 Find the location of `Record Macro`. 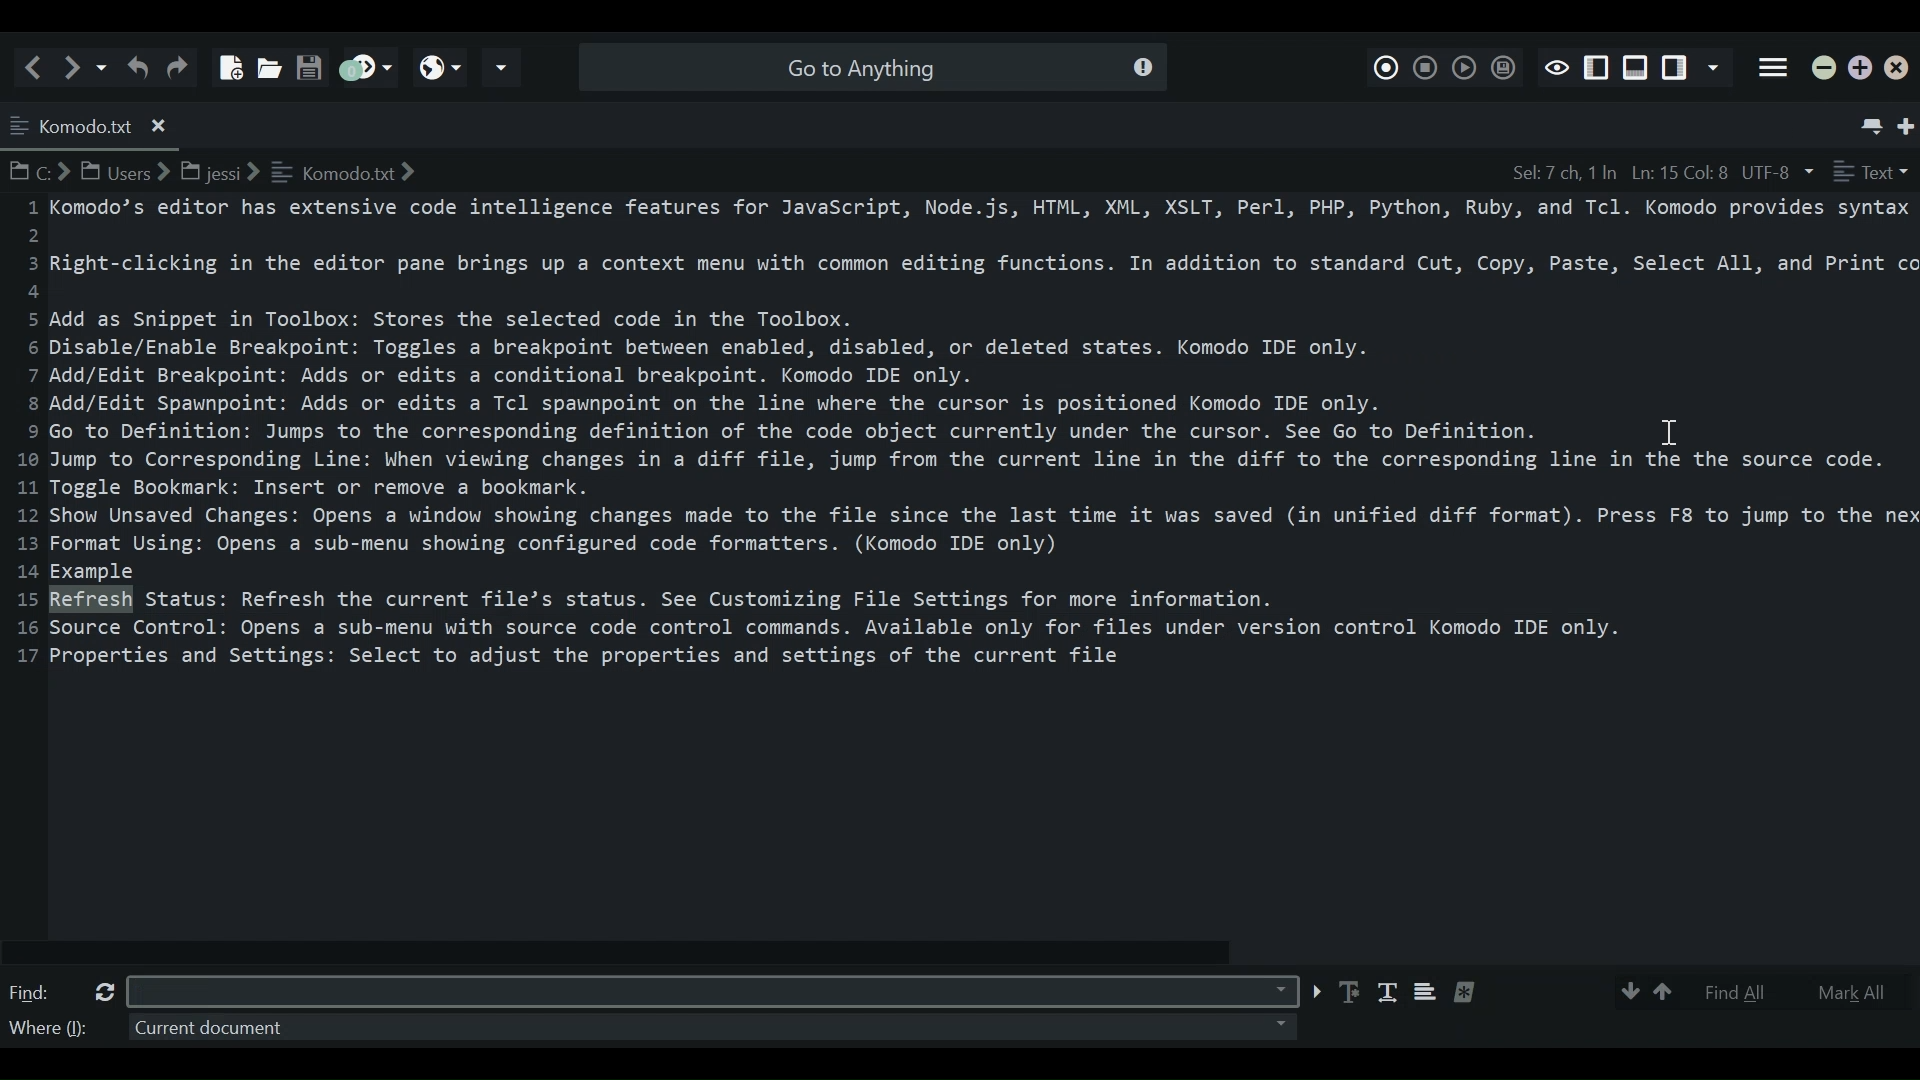

Record Macro is located at coordinates (1387, 64).